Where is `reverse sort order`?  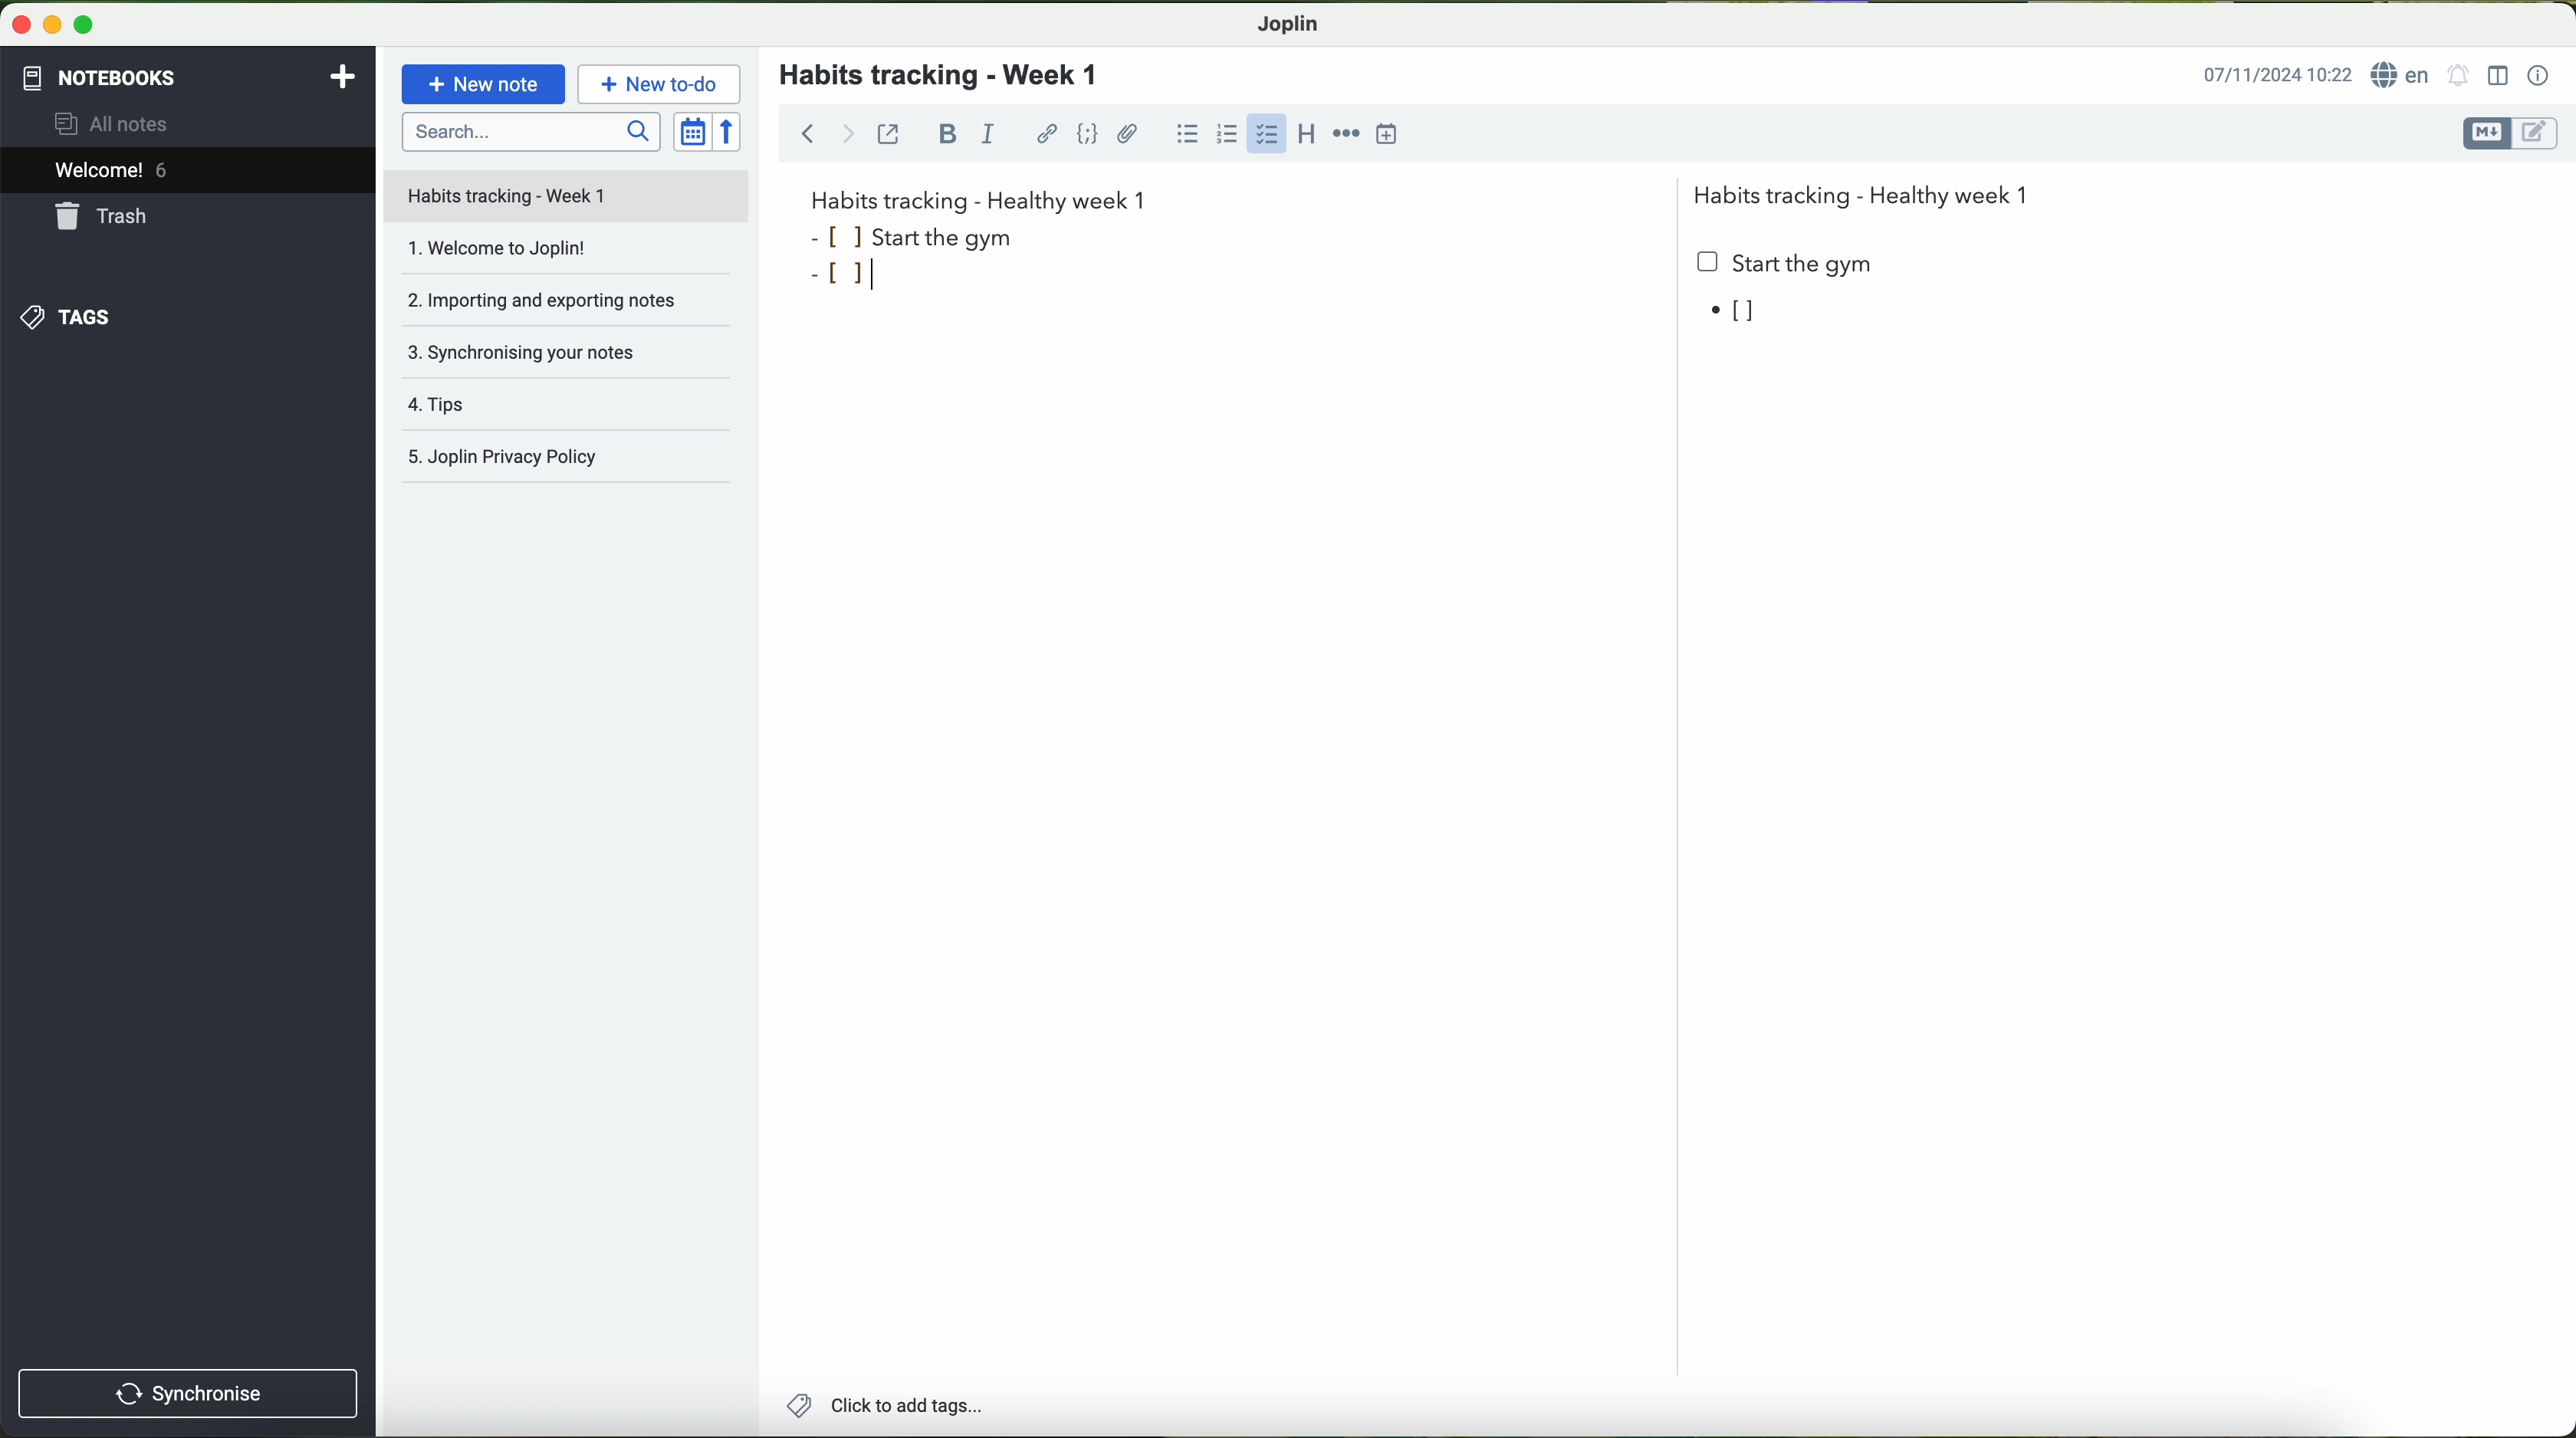 reverse sort order is located at coordinates (729, 131).